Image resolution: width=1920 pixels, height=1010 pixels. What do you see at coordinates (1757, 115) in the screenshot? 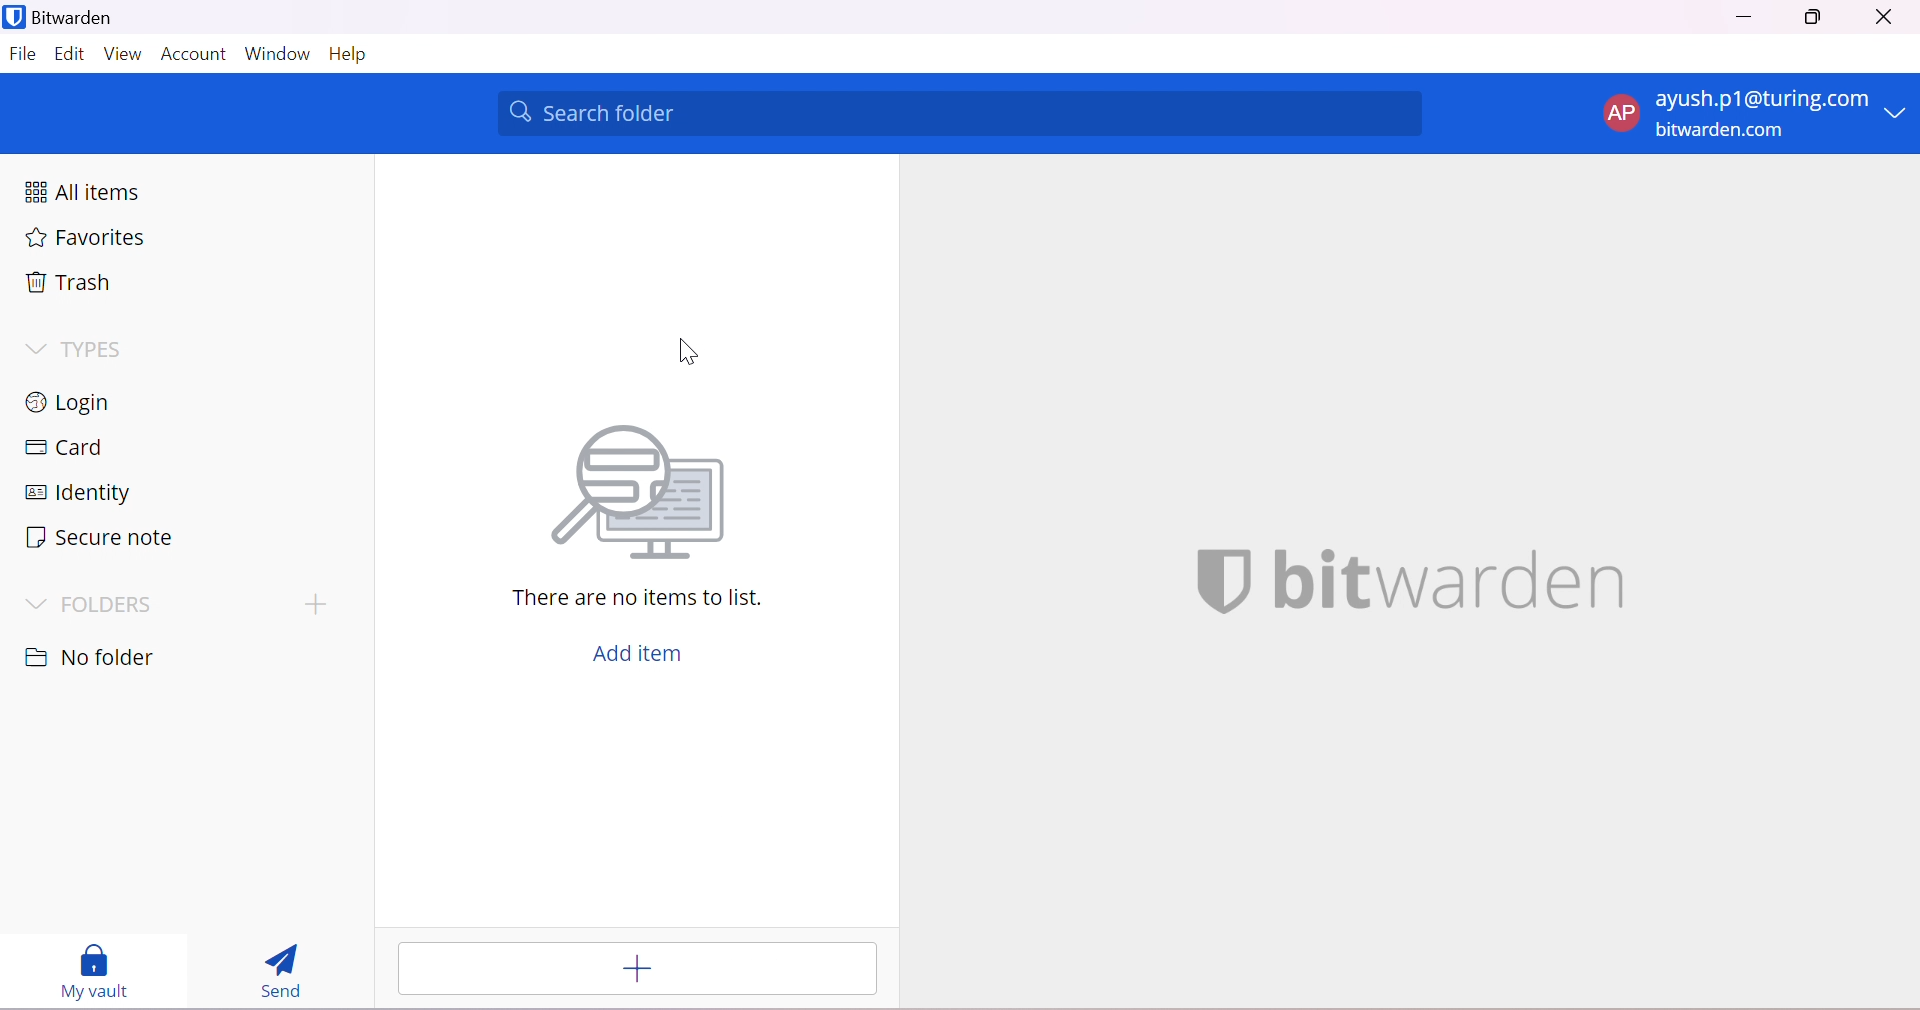
I see `account options` at bounding box center [1757, 115].